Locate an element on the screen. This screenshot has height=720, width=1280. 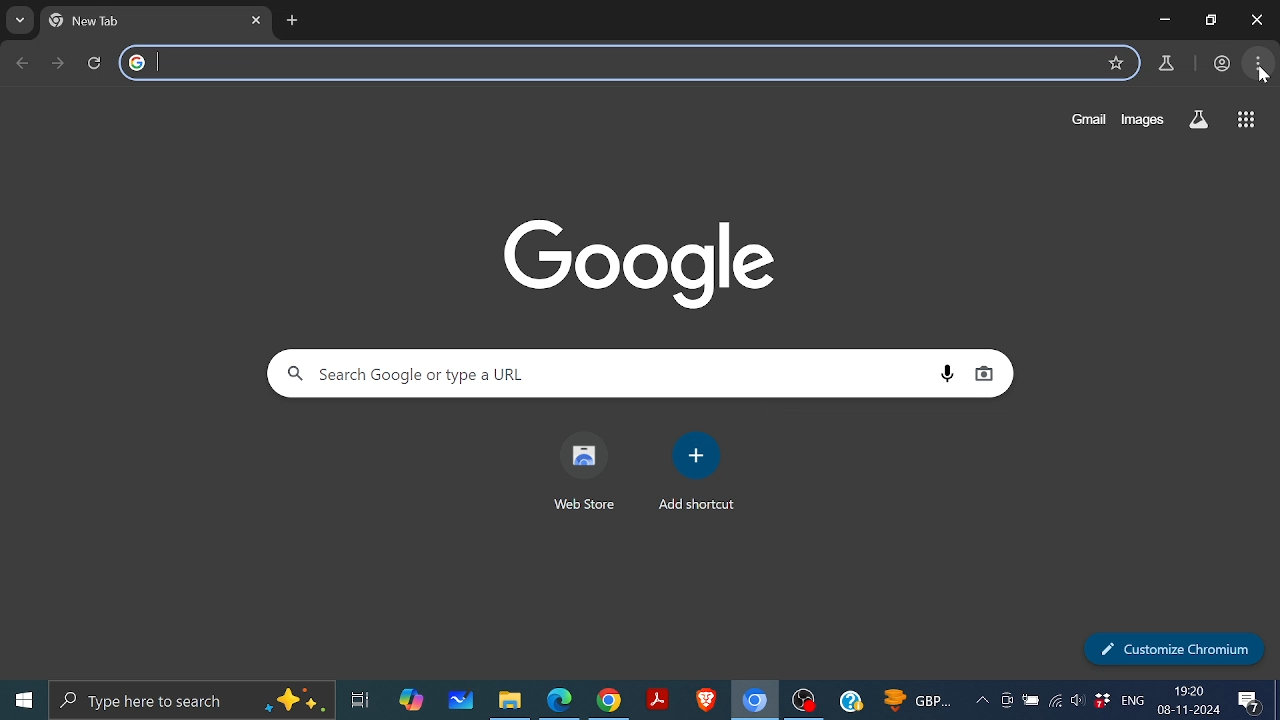
Show hidden Icon is located at coordinates (981, 705).